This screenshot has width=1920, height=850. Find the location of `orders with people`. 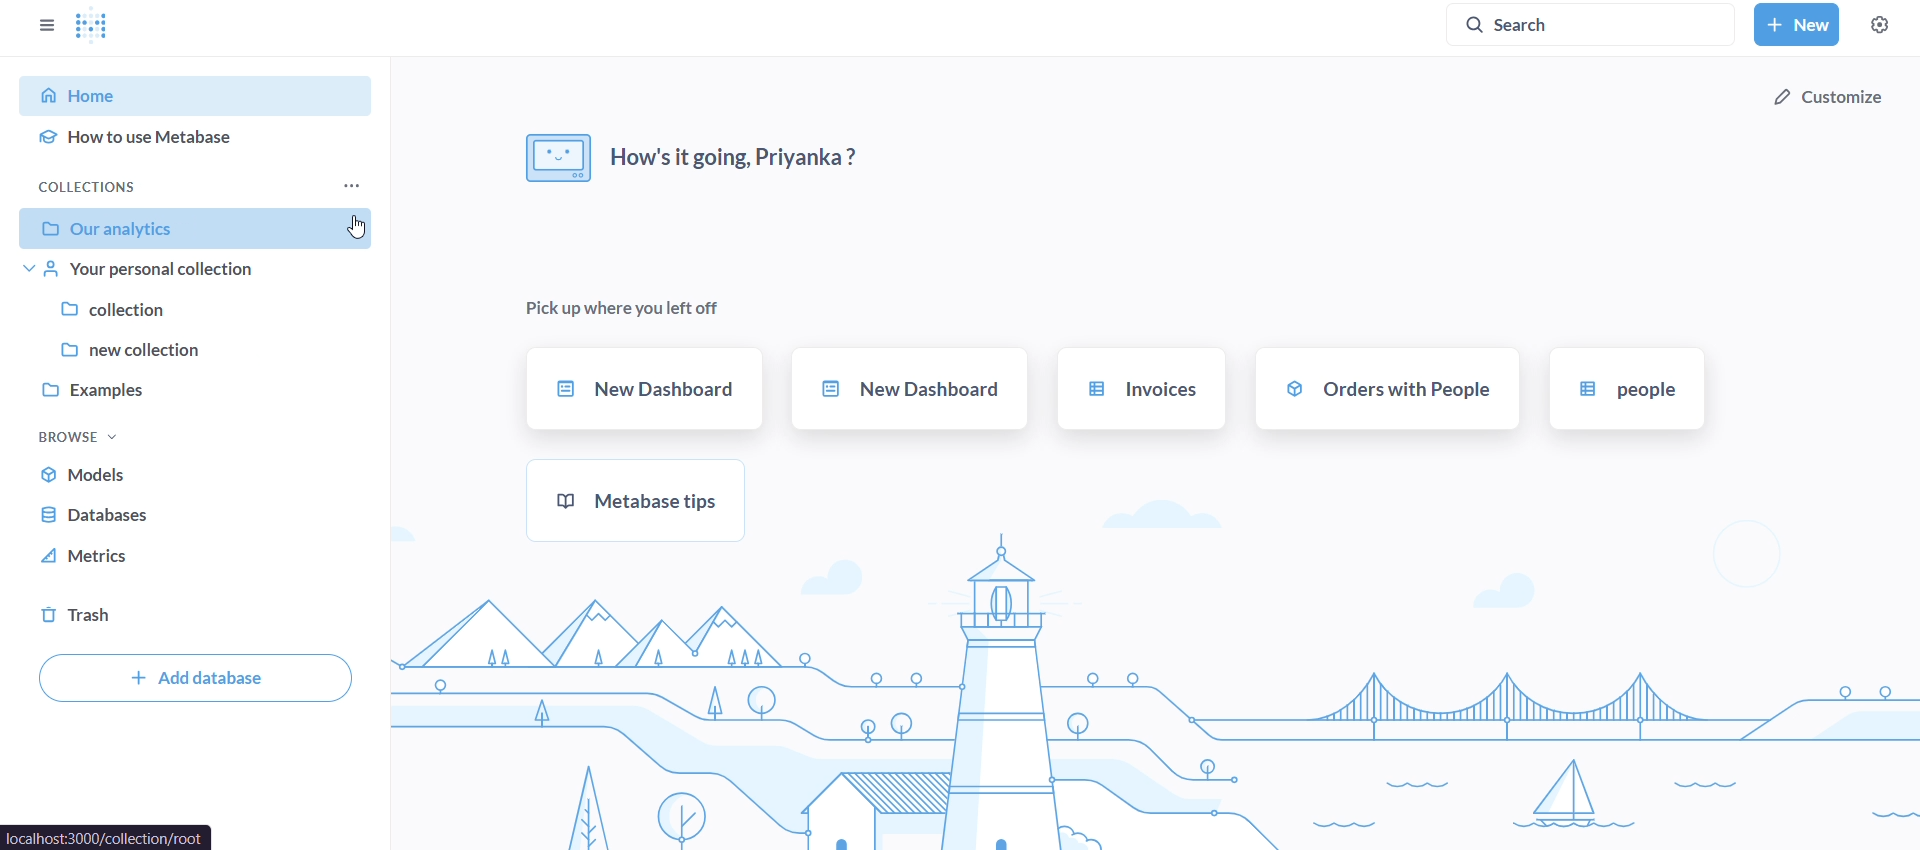

orders with people is located at coordinates (1387, 387).